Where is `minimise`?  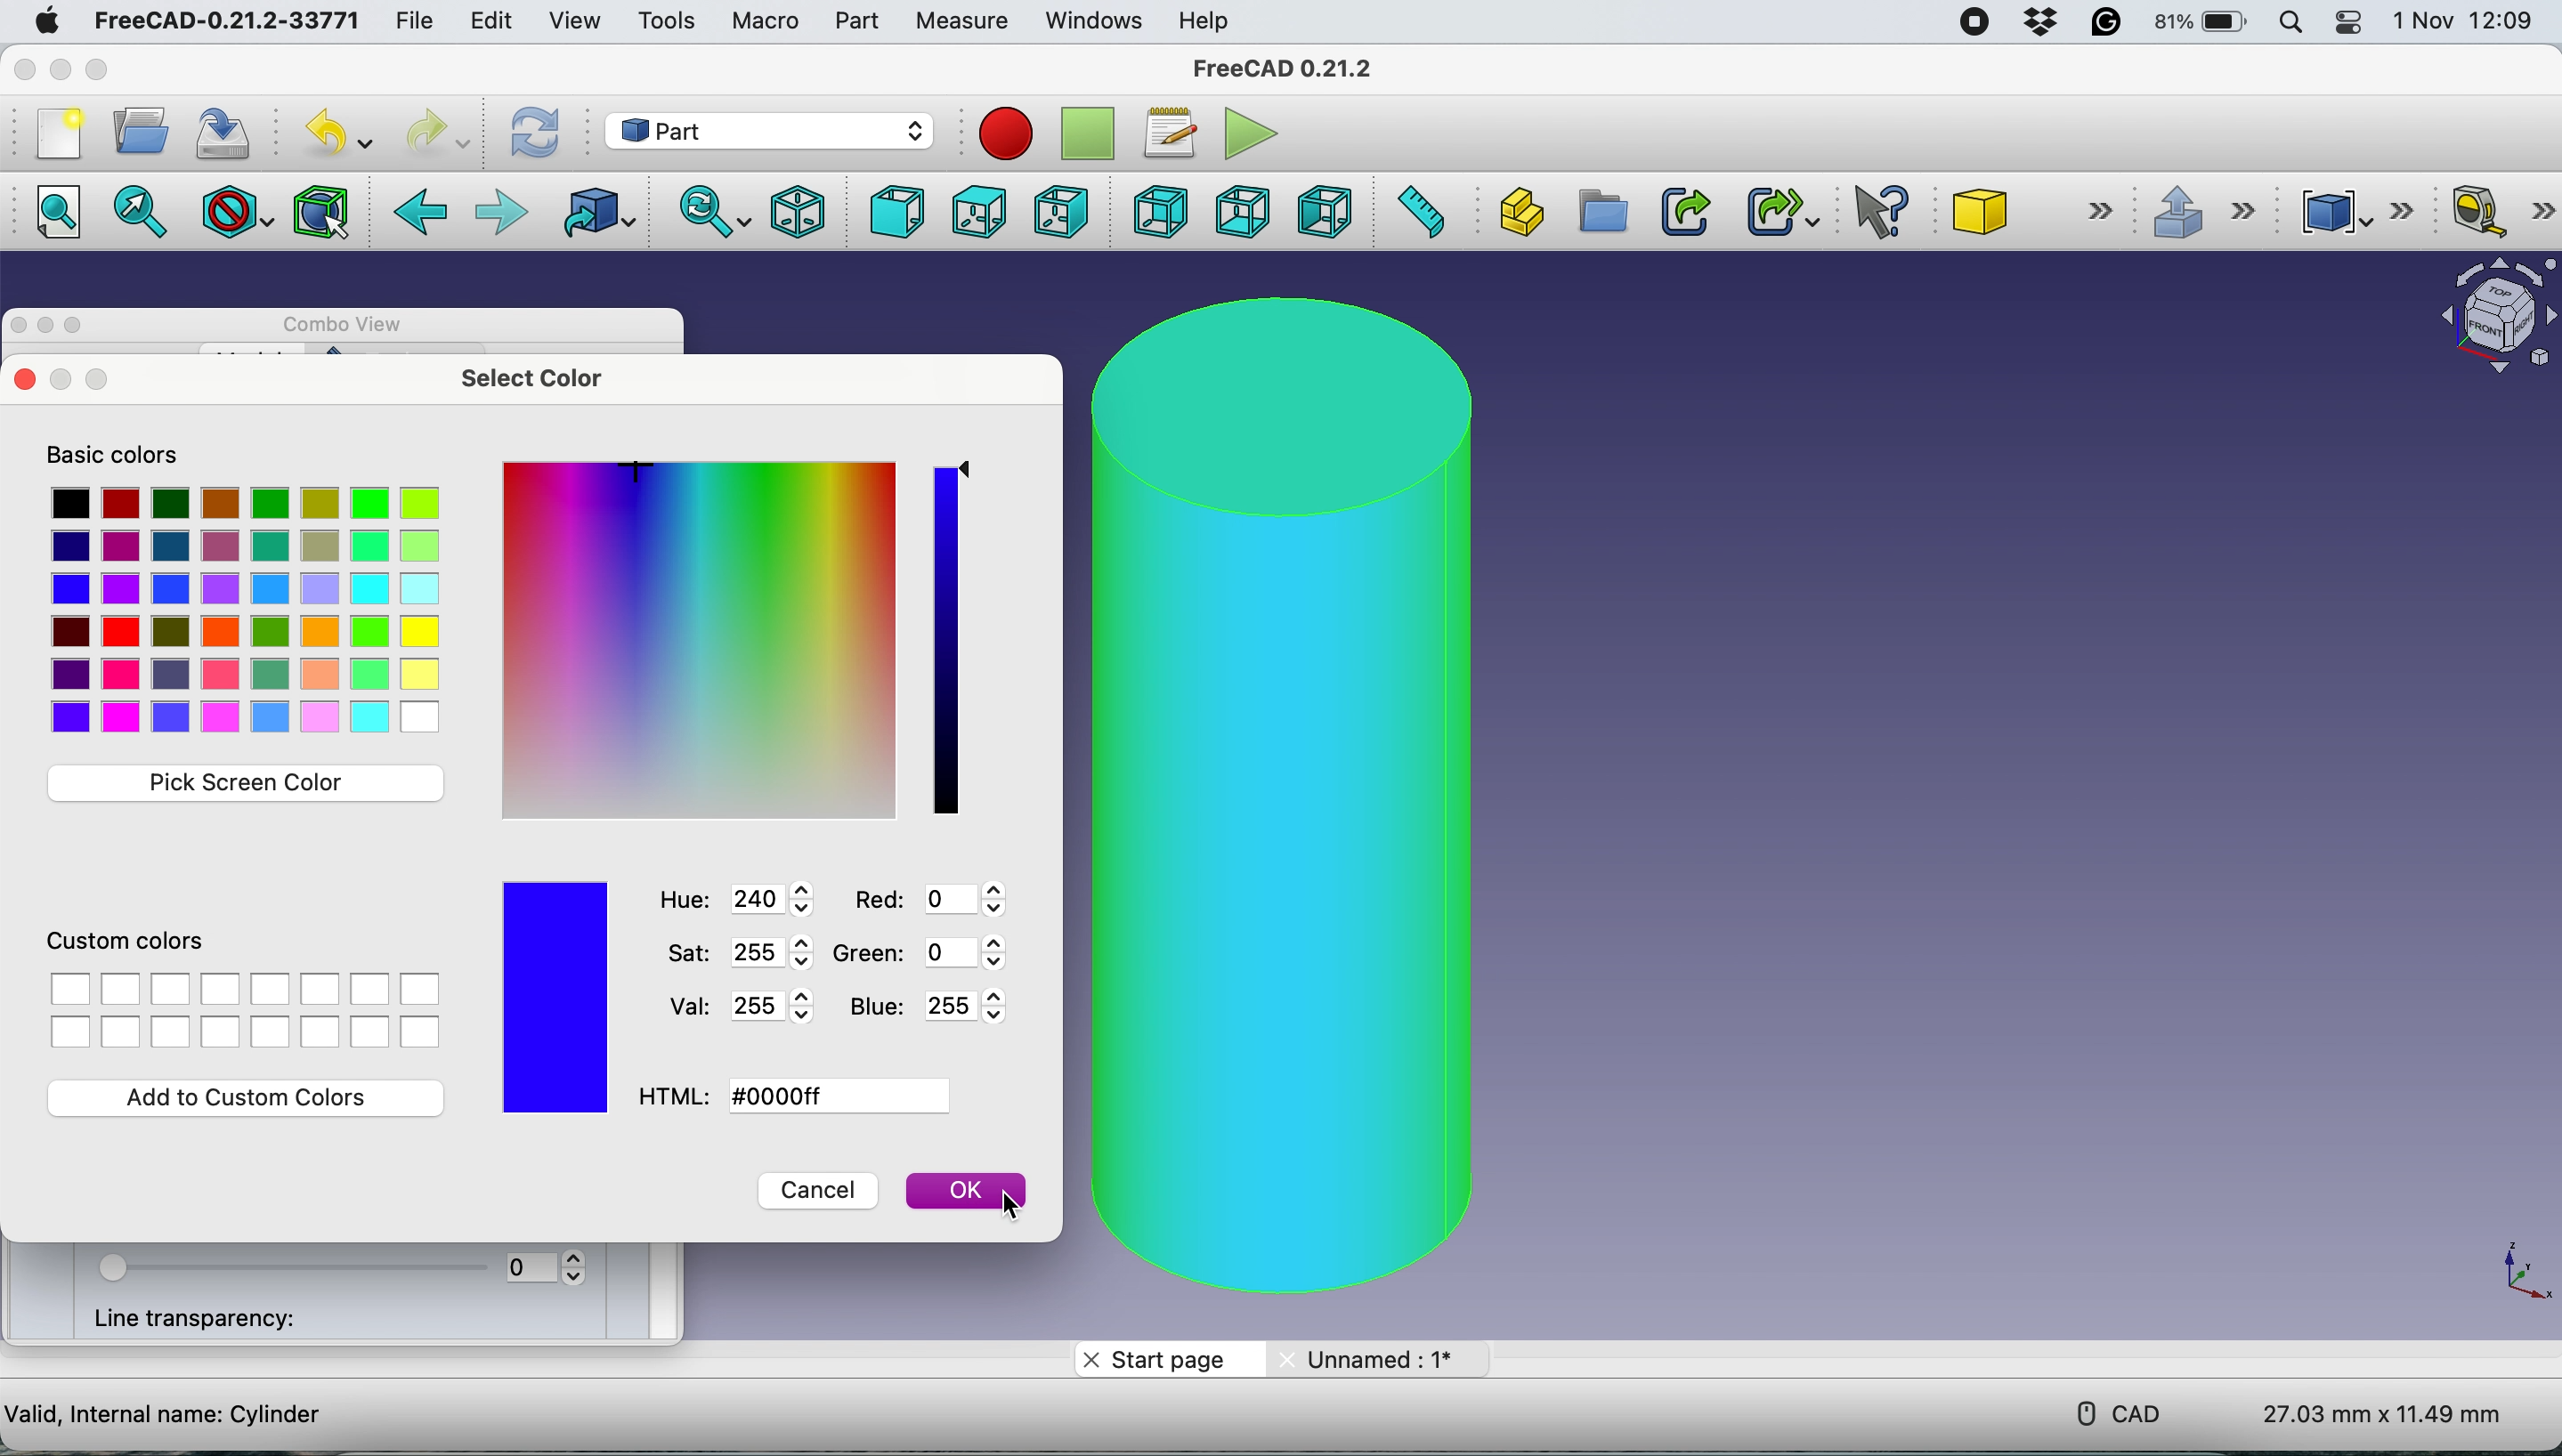 minimise is located at coordinates (66, 79).